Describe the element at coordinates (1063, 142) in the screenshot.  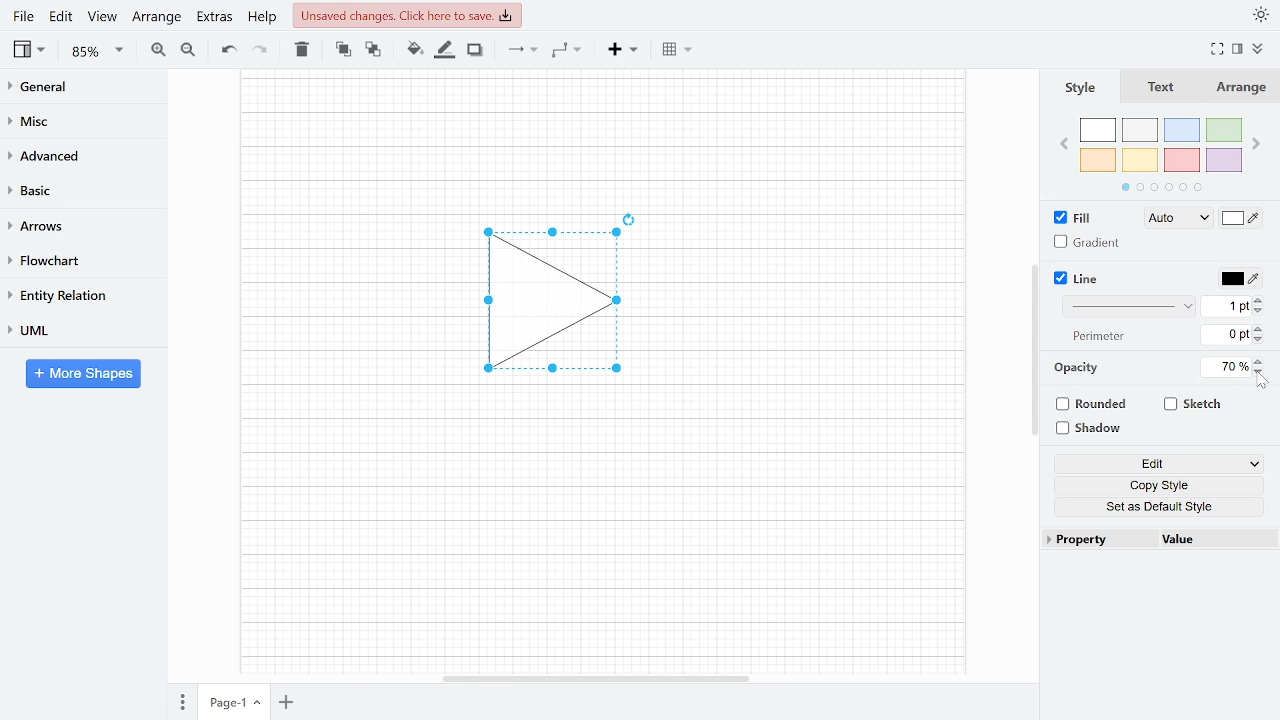
I see `Previous` at that location.